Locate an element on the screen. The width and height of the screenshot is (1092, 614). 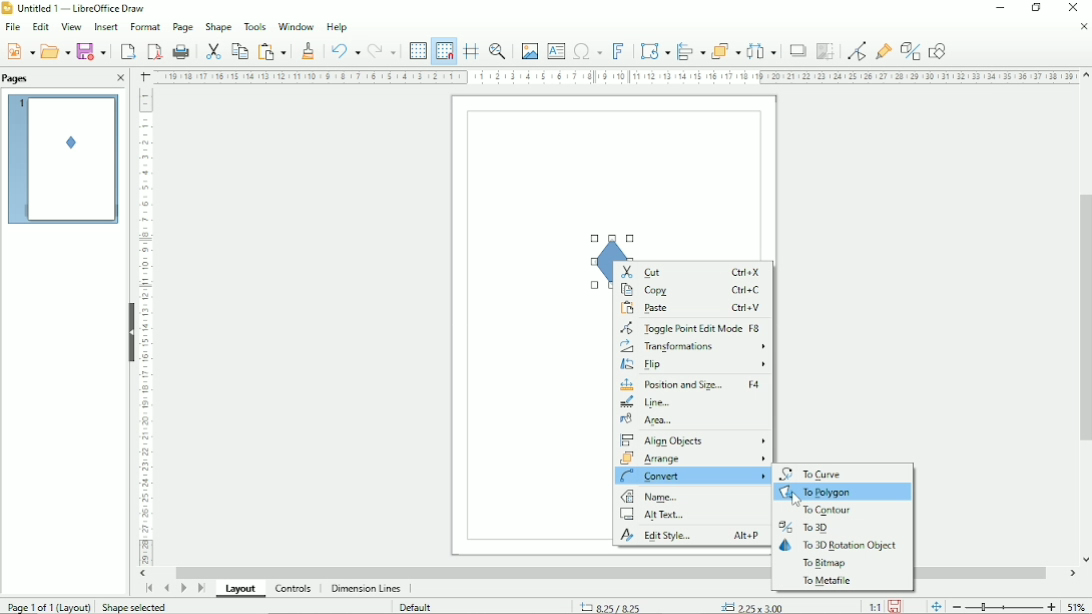
Display grid is located at coordinates (417, 49).